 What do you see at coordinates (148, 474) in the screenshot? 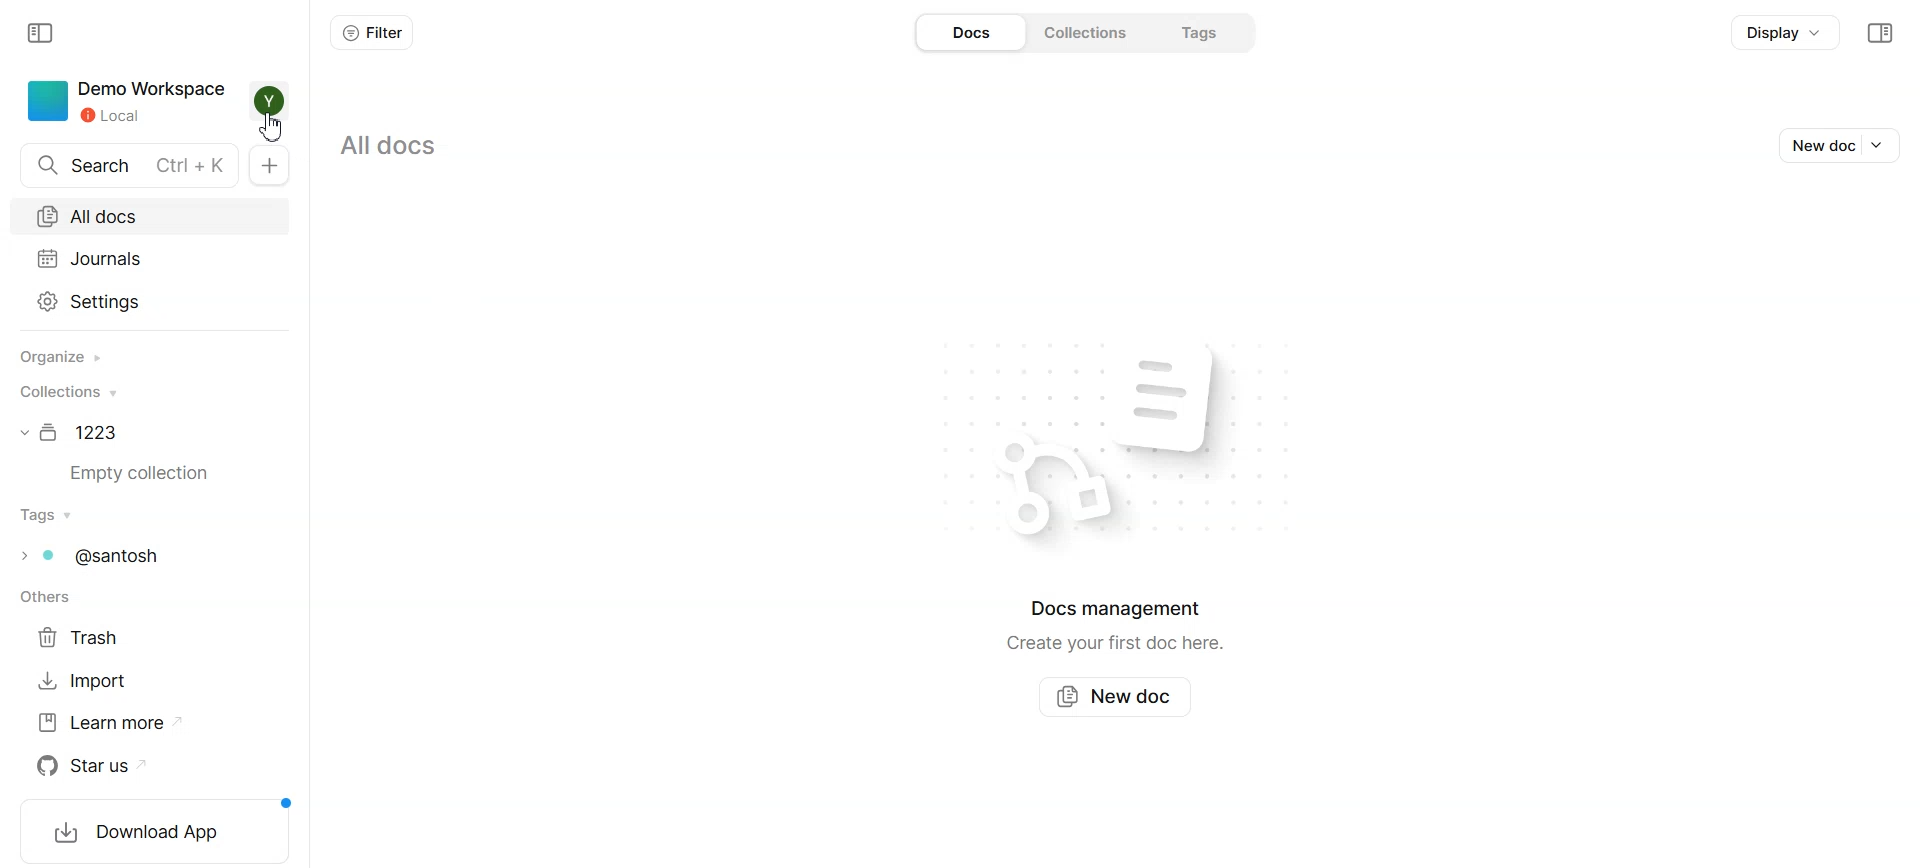
I see `empty collection` at bounding box center [148, 474].